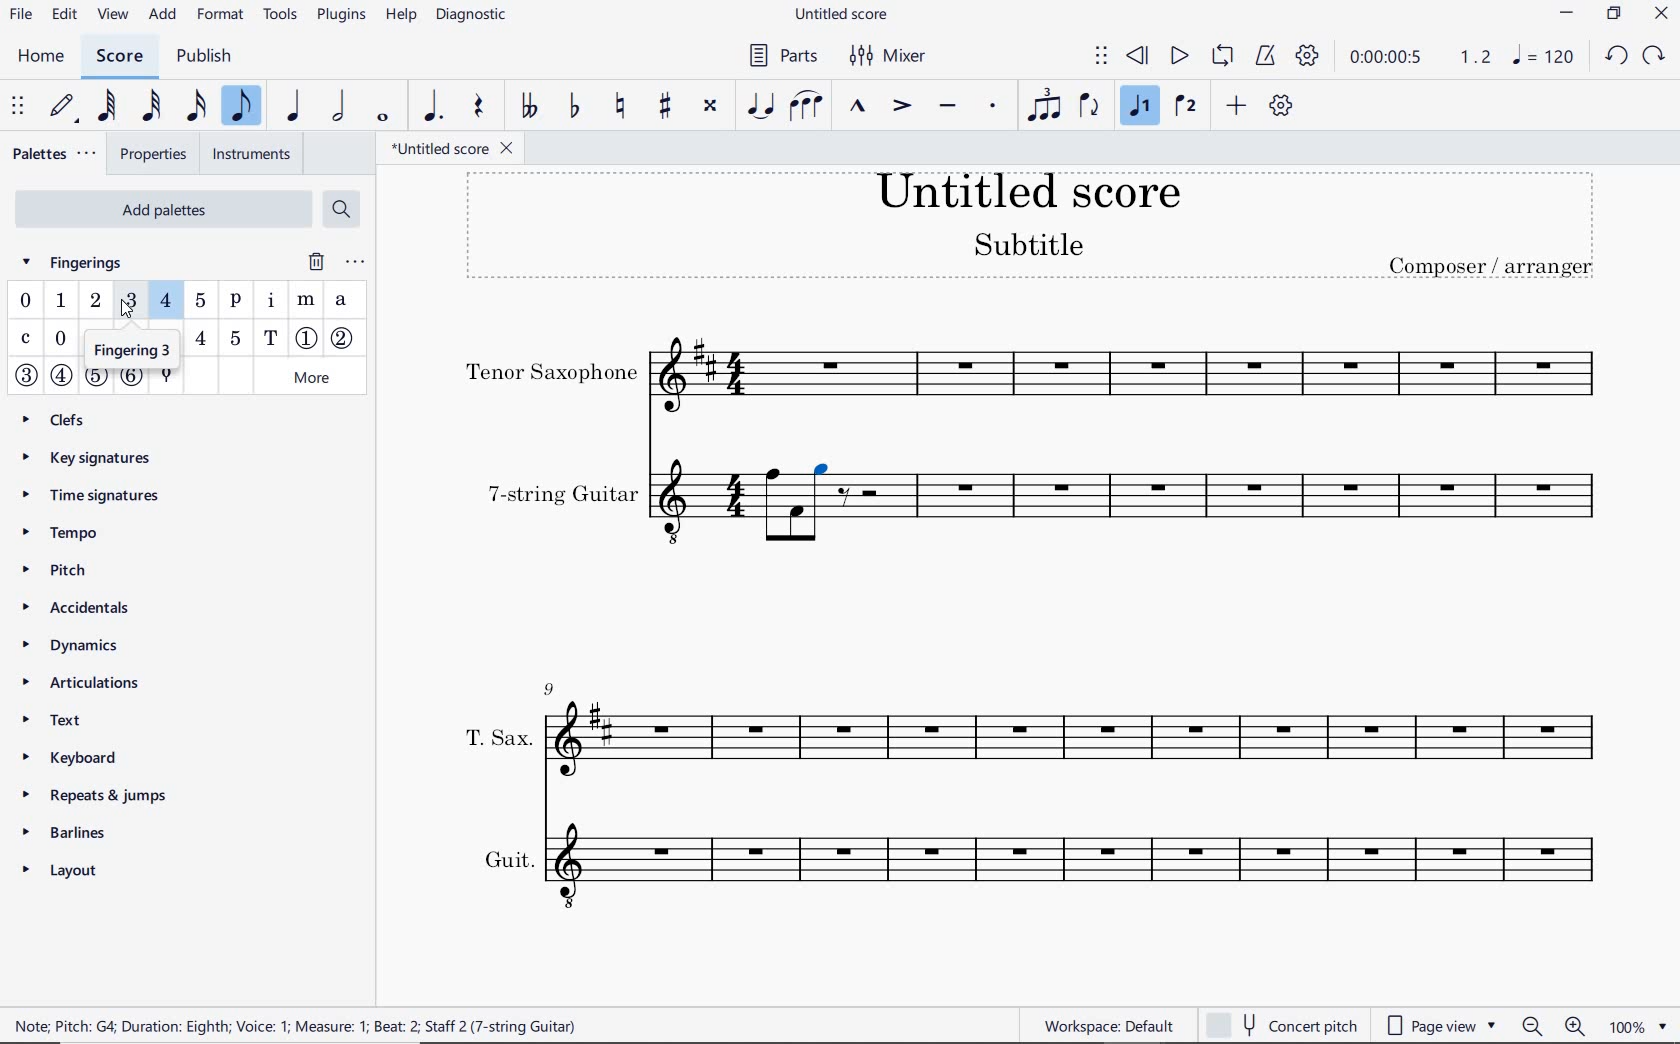  What do you see at coordinates (127, 345) in the screenshot?
I see `fingering 3` at bounding box center [127, 345].